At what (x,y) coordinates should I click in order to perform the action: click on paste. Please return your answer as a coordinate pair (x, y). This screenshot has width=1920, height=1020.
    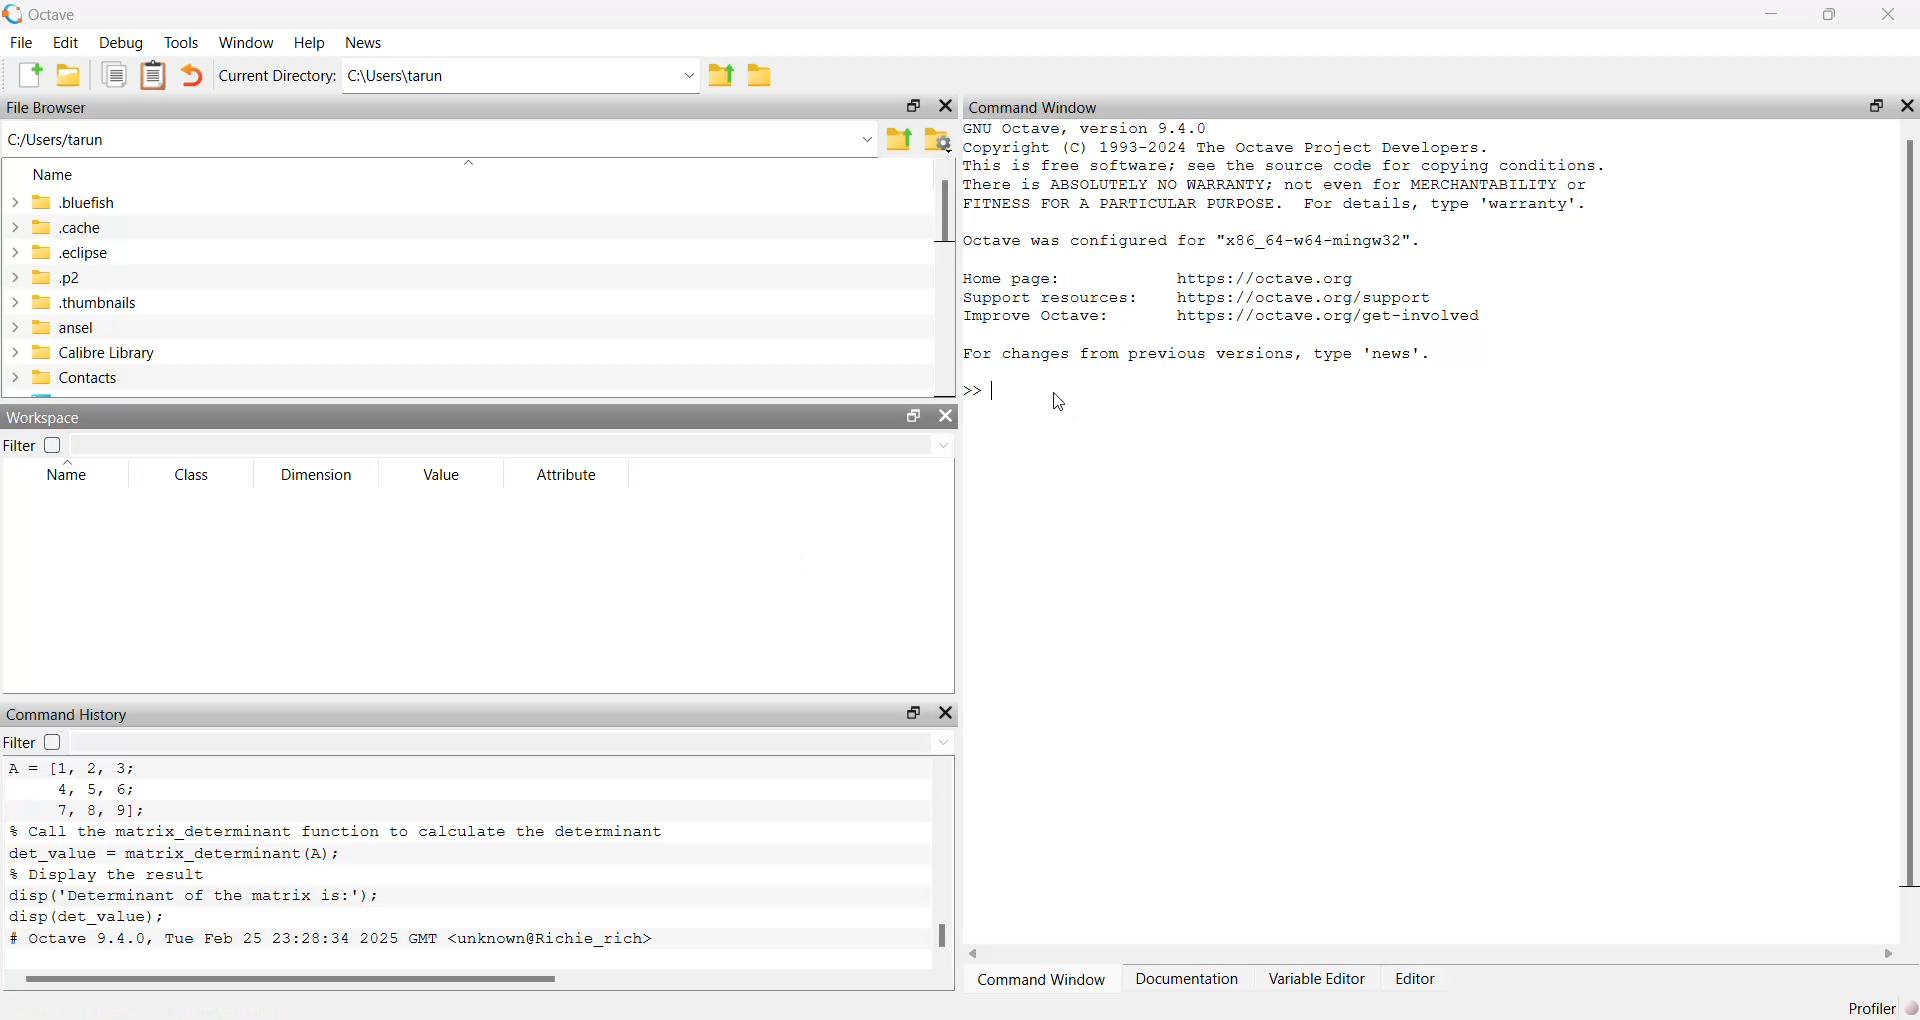
    Looking at the image, I should click on (153, 76).